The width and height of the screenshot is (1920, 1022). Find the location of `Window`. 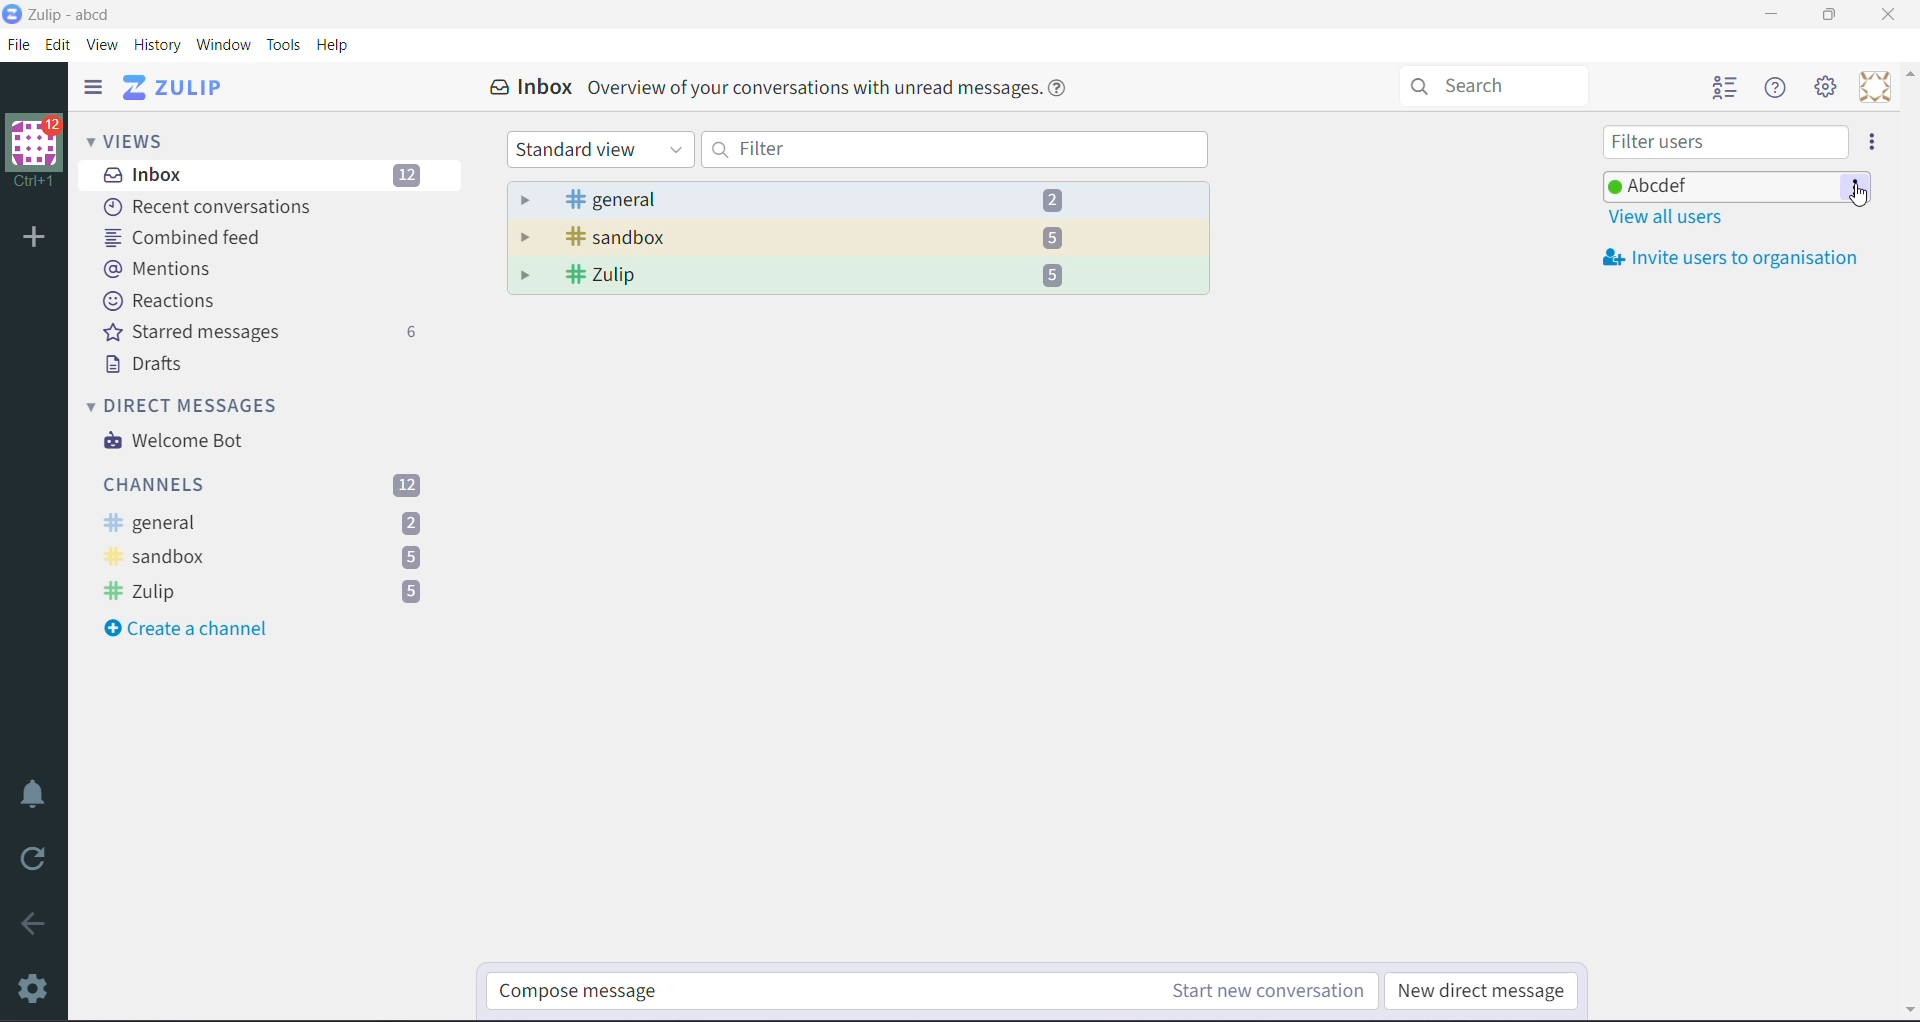

Window is located at coordinates (227, 46).